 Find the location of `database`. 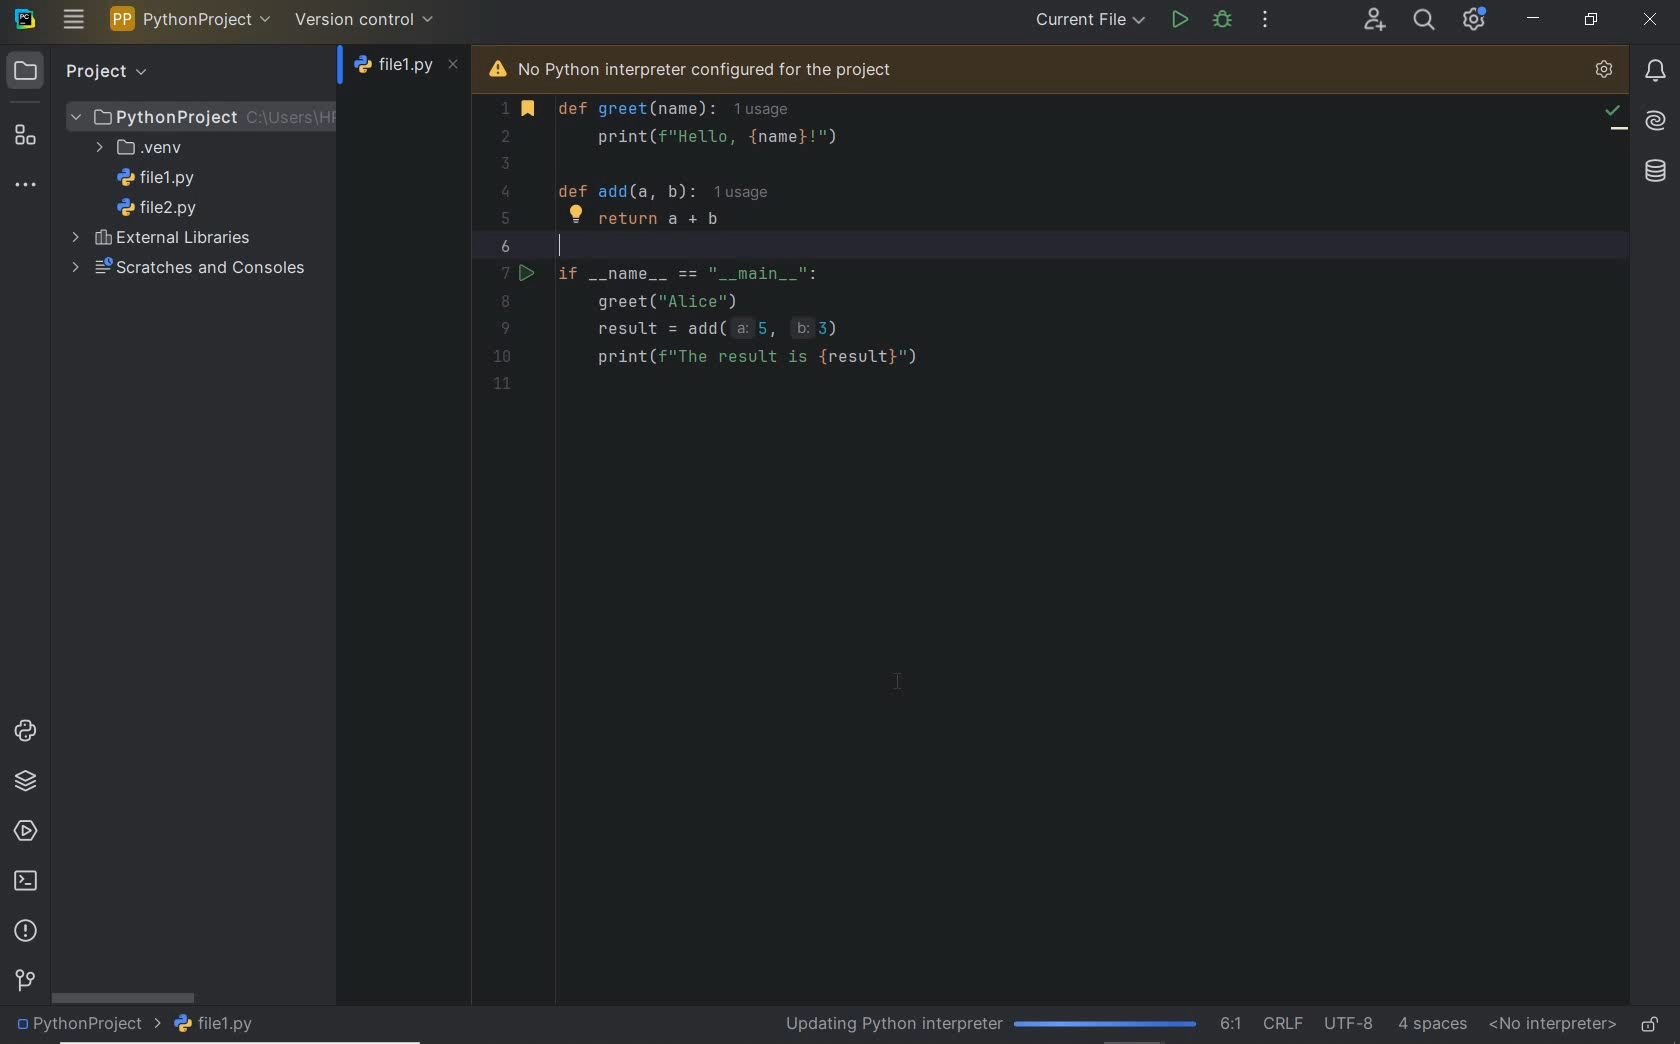

database is located at coordinates (1648, 172).